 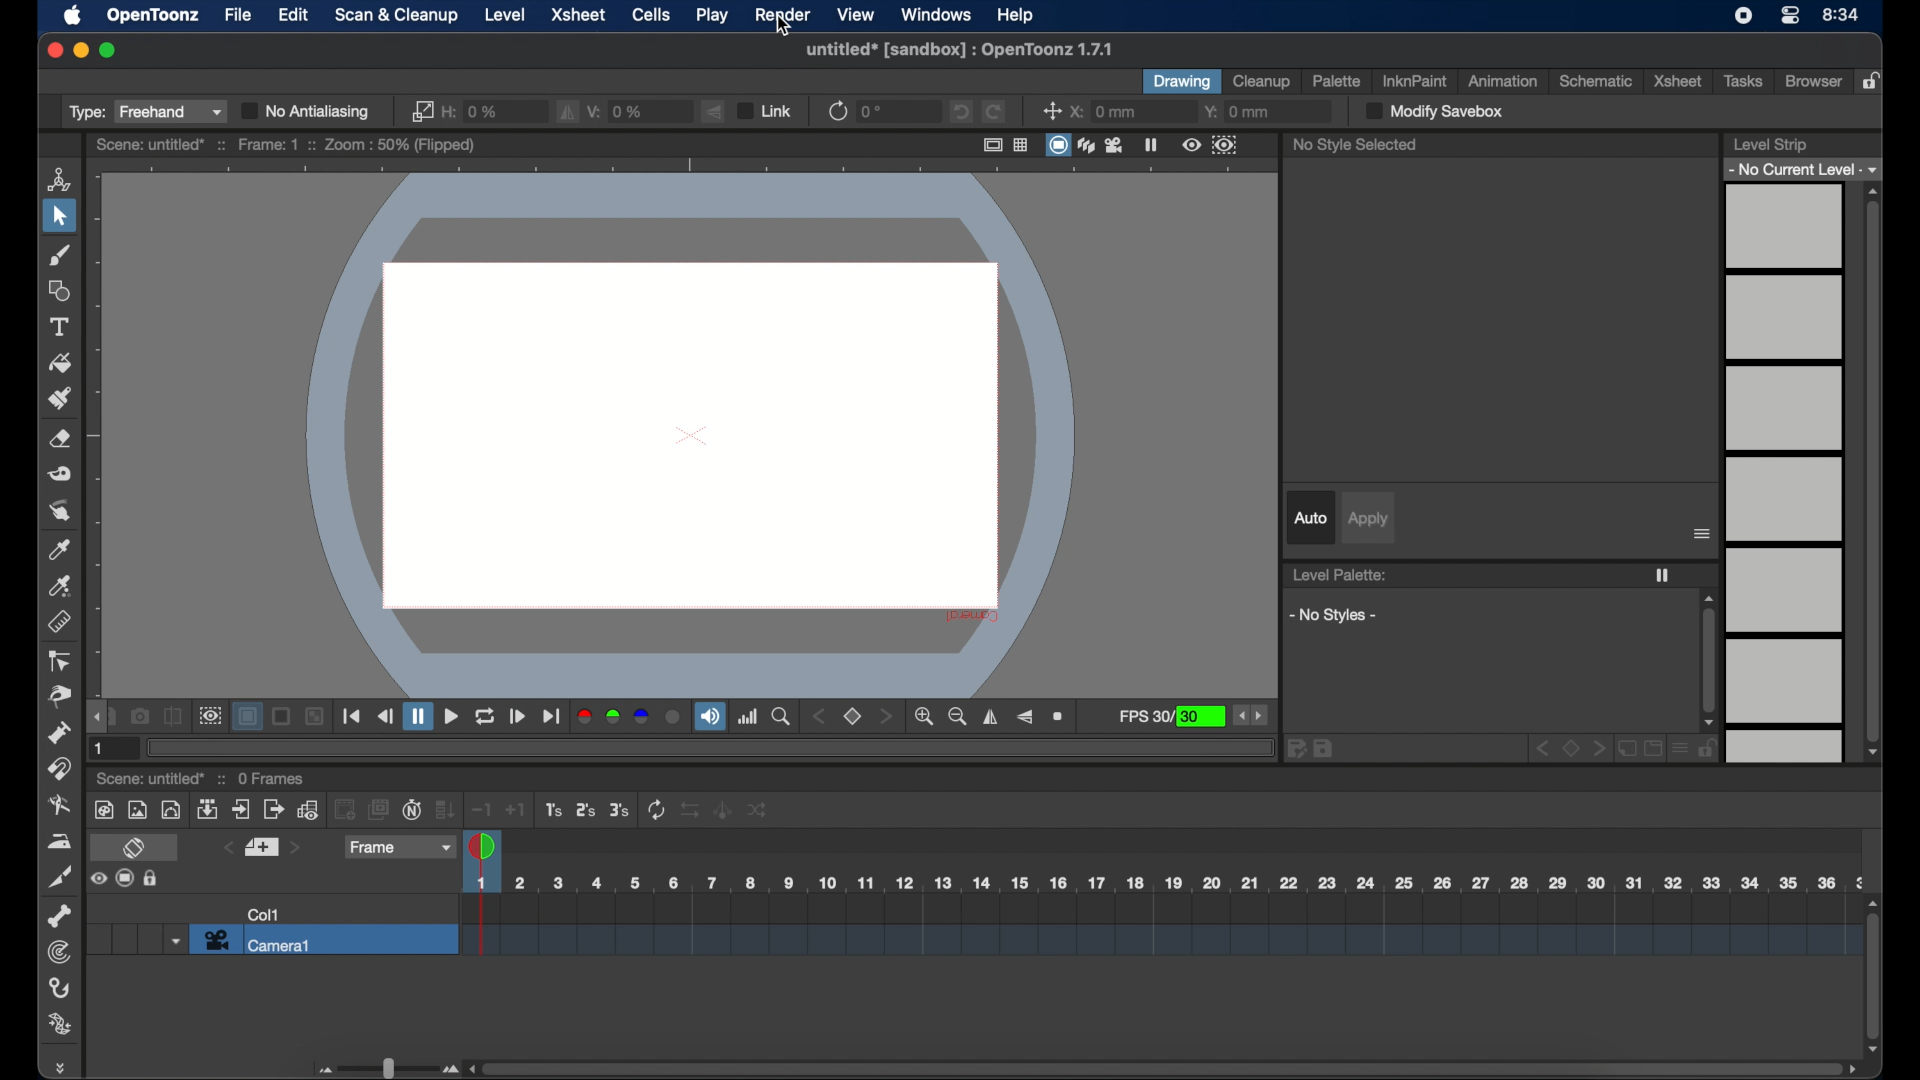 What do you see at coordinates (151, 780) in the screenshot?
I see `scene` at bounding box center [151, 780].